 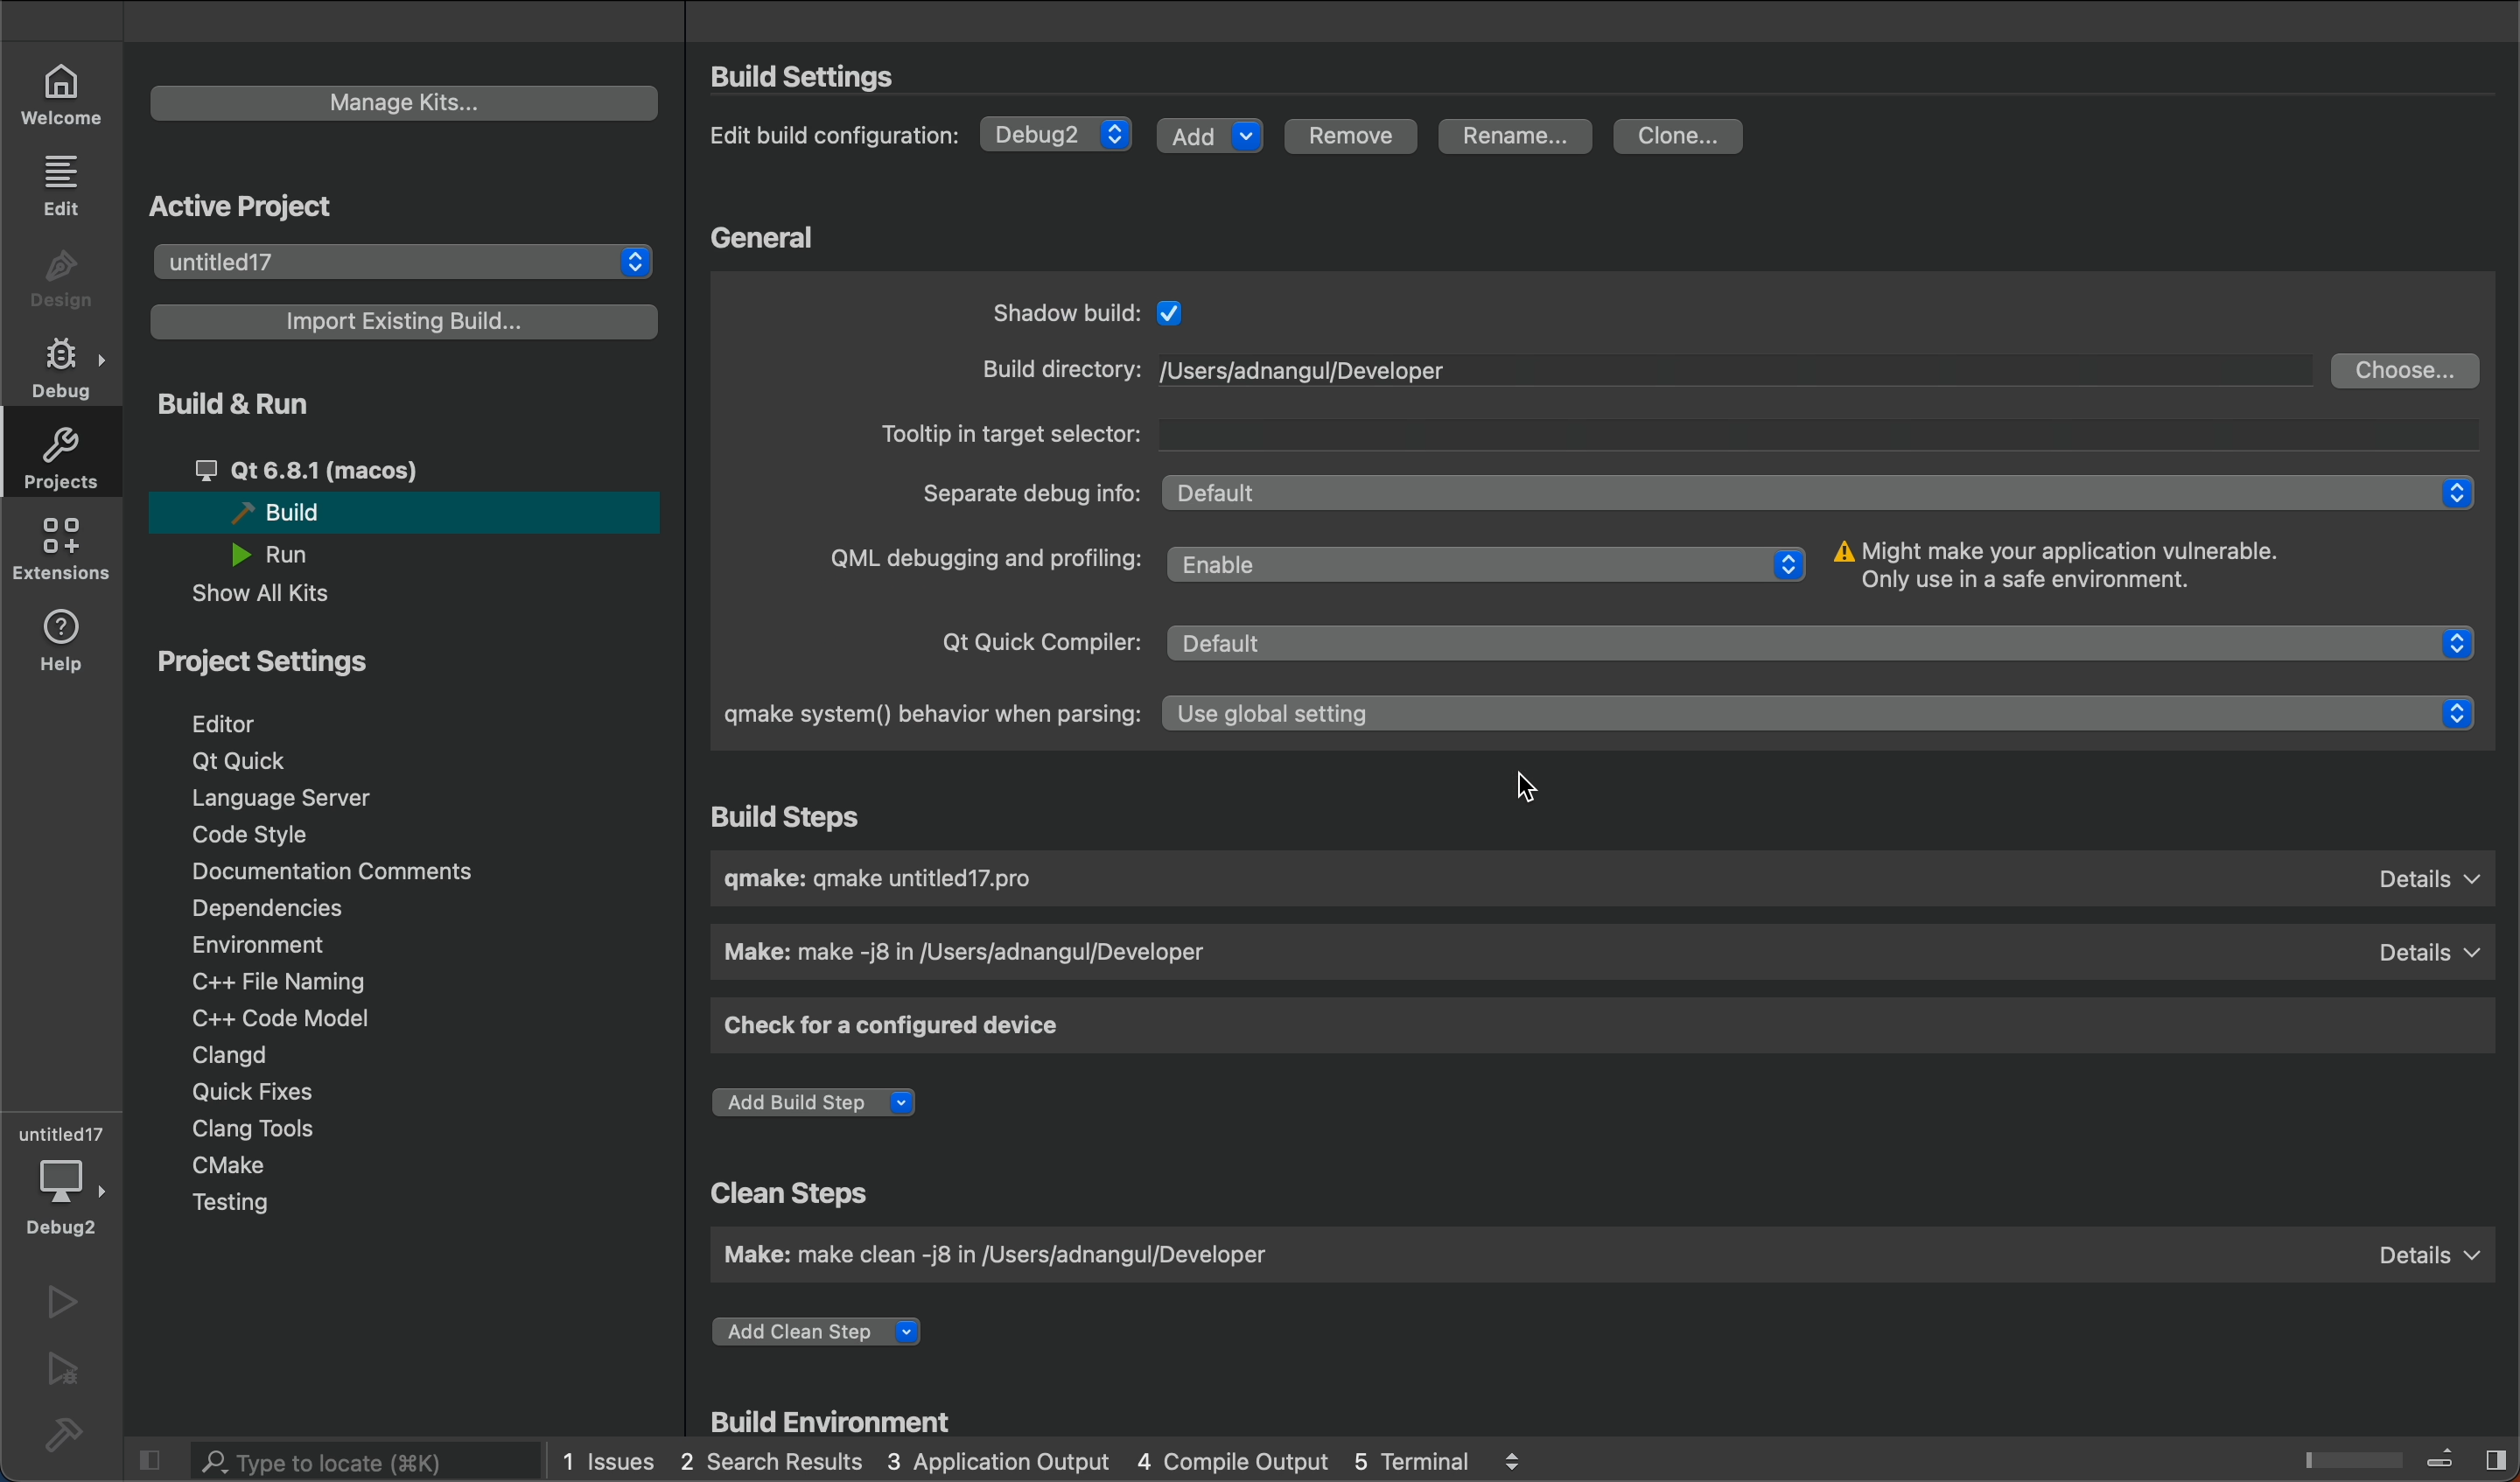 I want to click on debug, so click(x=64, y=373).